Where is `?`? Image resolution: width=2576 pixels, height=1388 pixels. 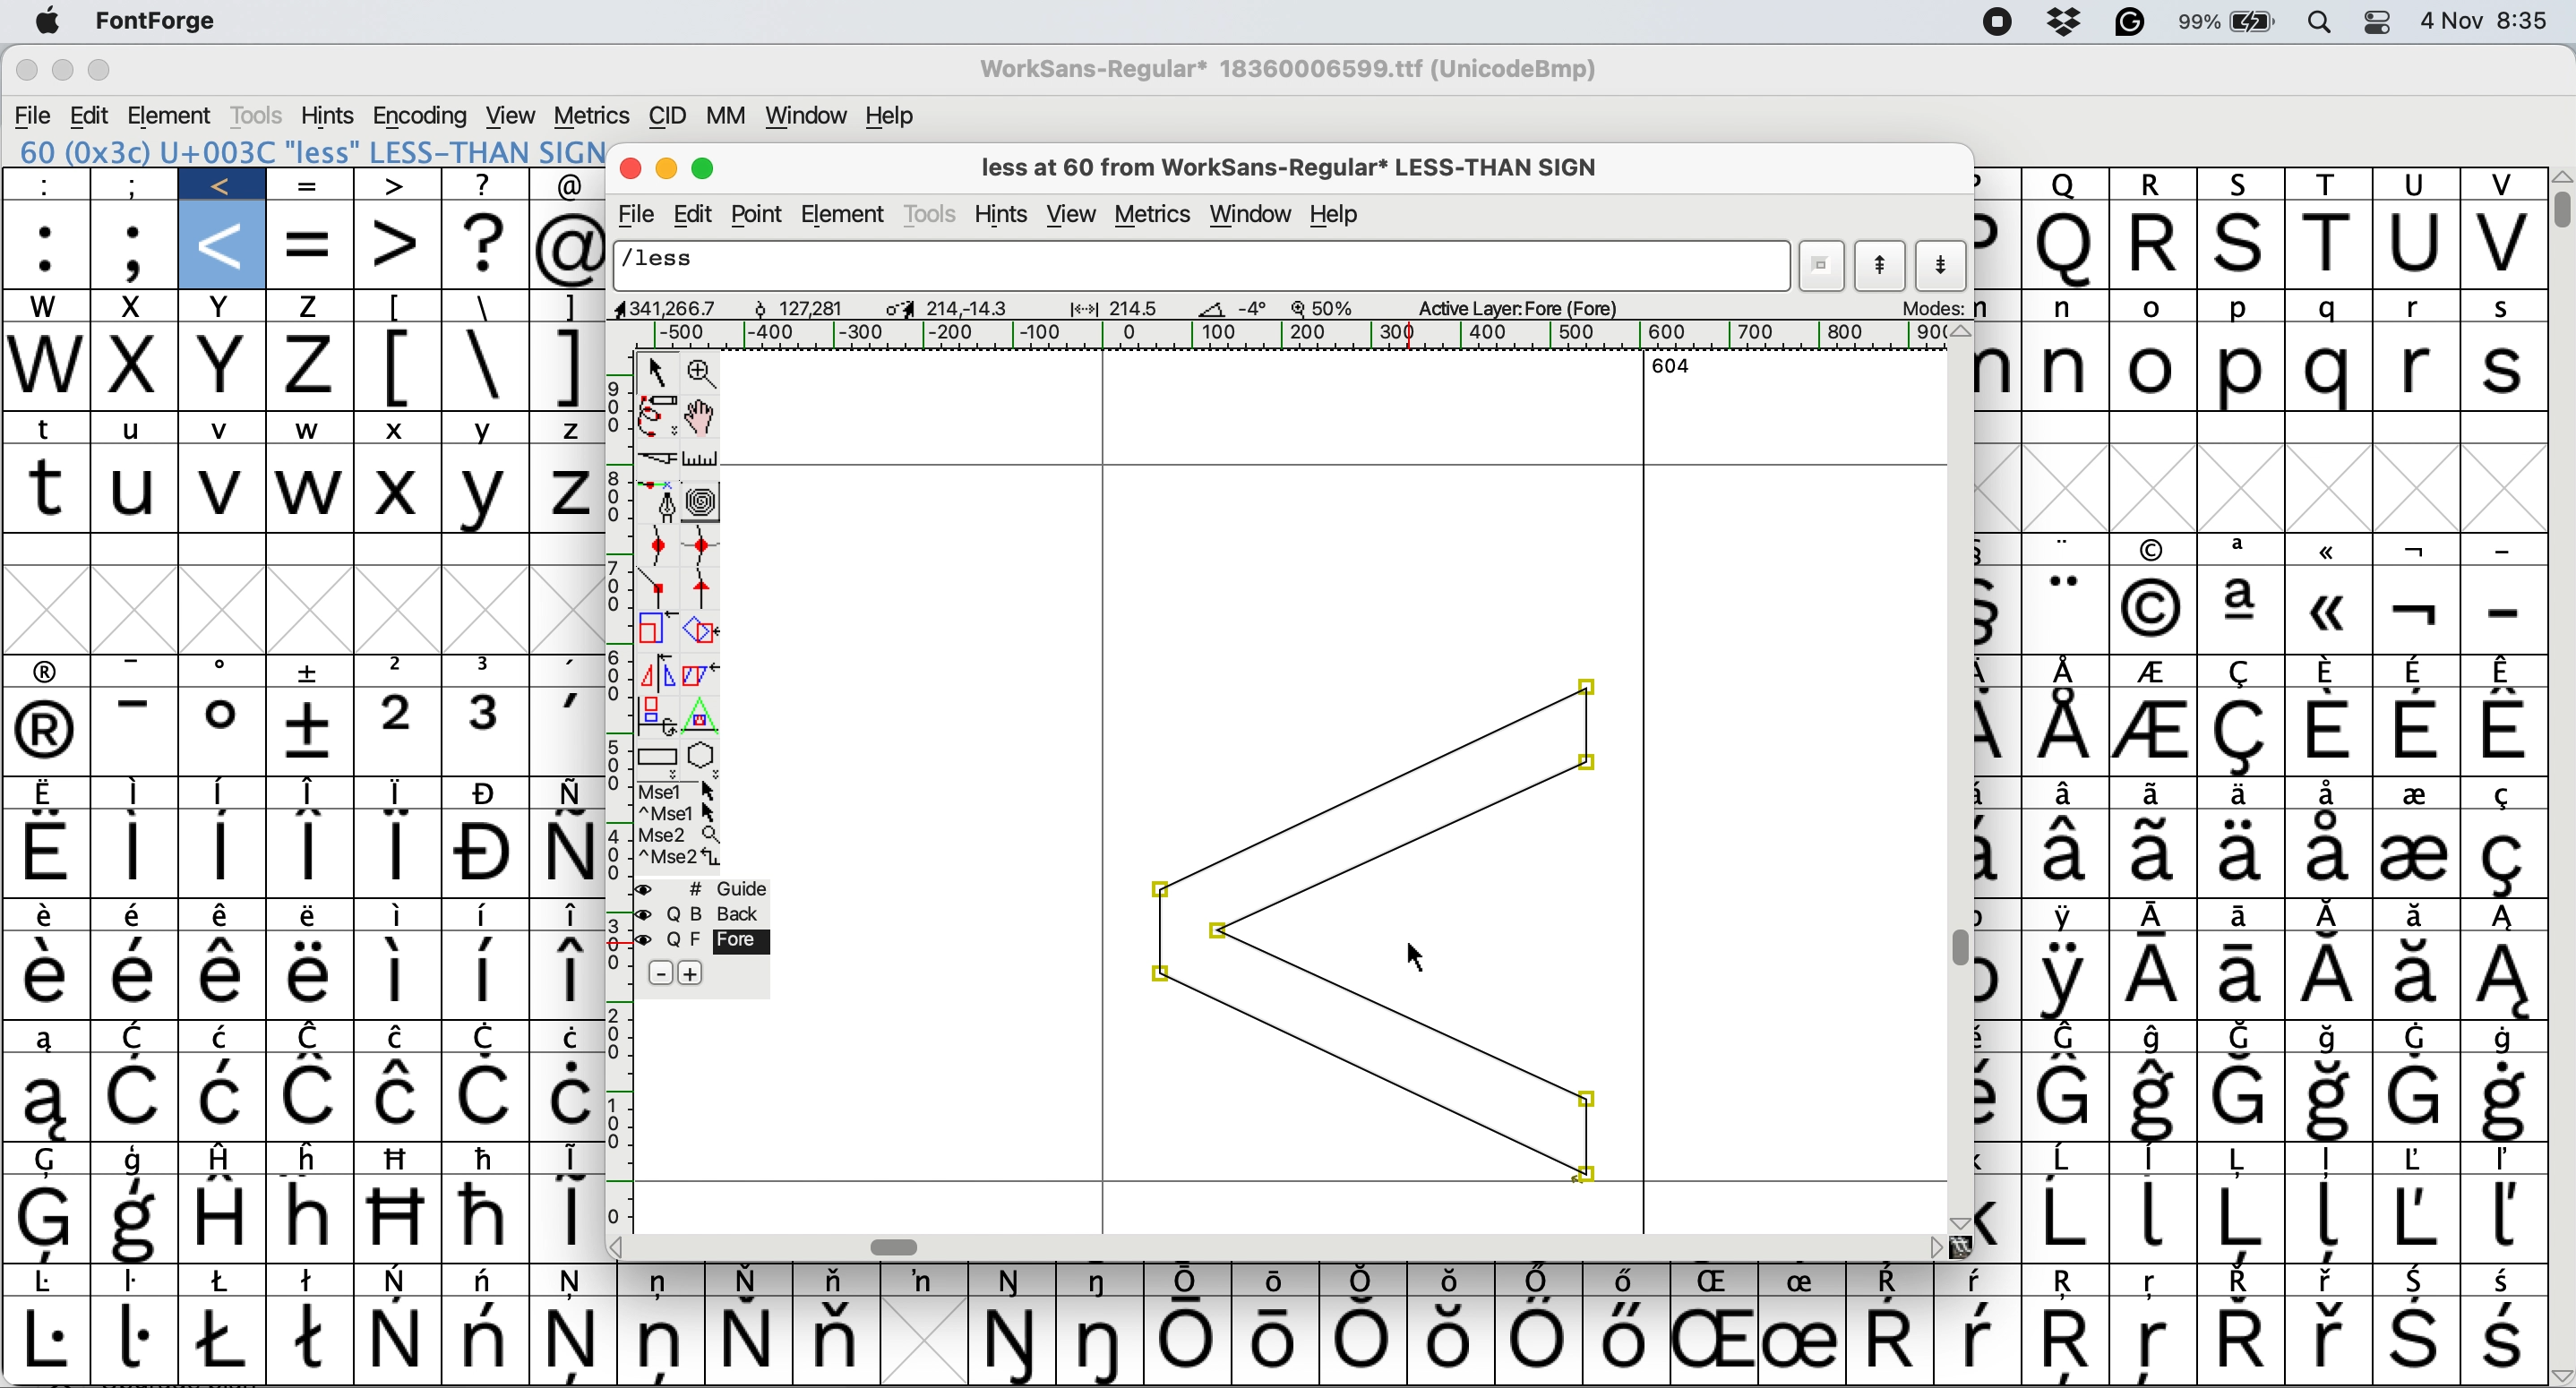
? is located at coordinates (488, 183).